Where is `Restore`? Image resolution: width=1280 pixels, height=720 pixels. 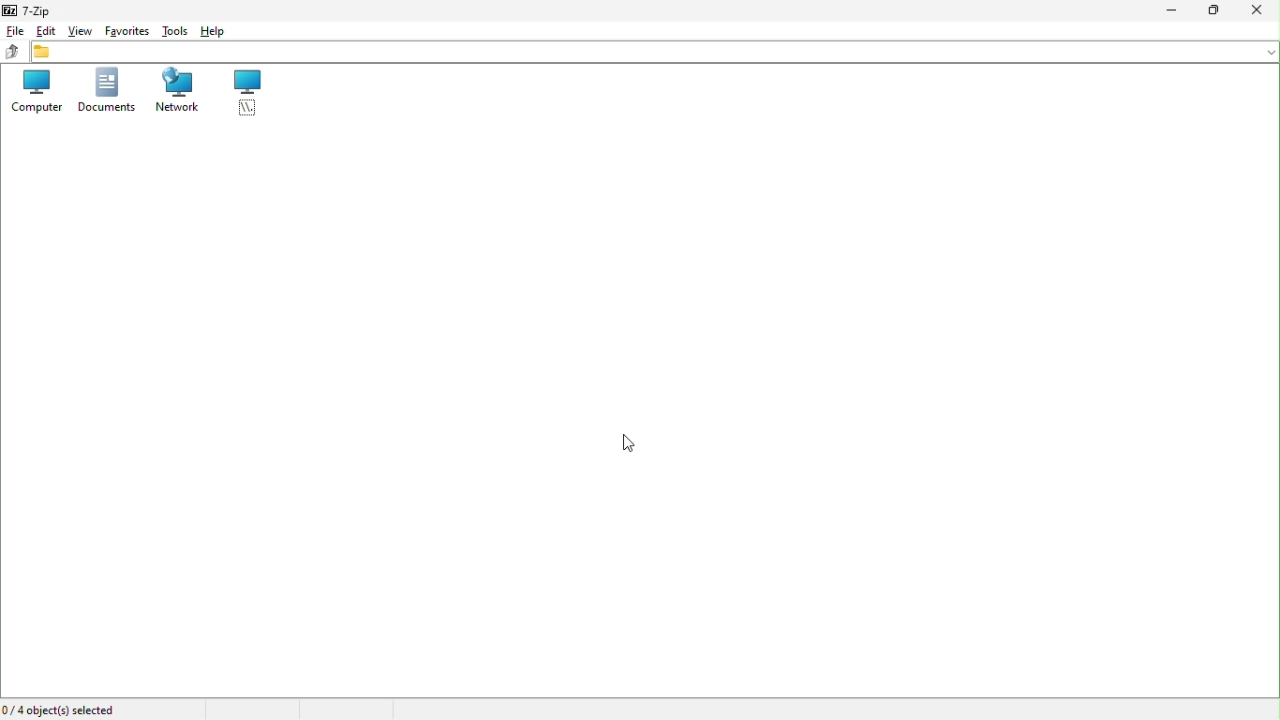
Restore is located at coordinates (1219, 13).